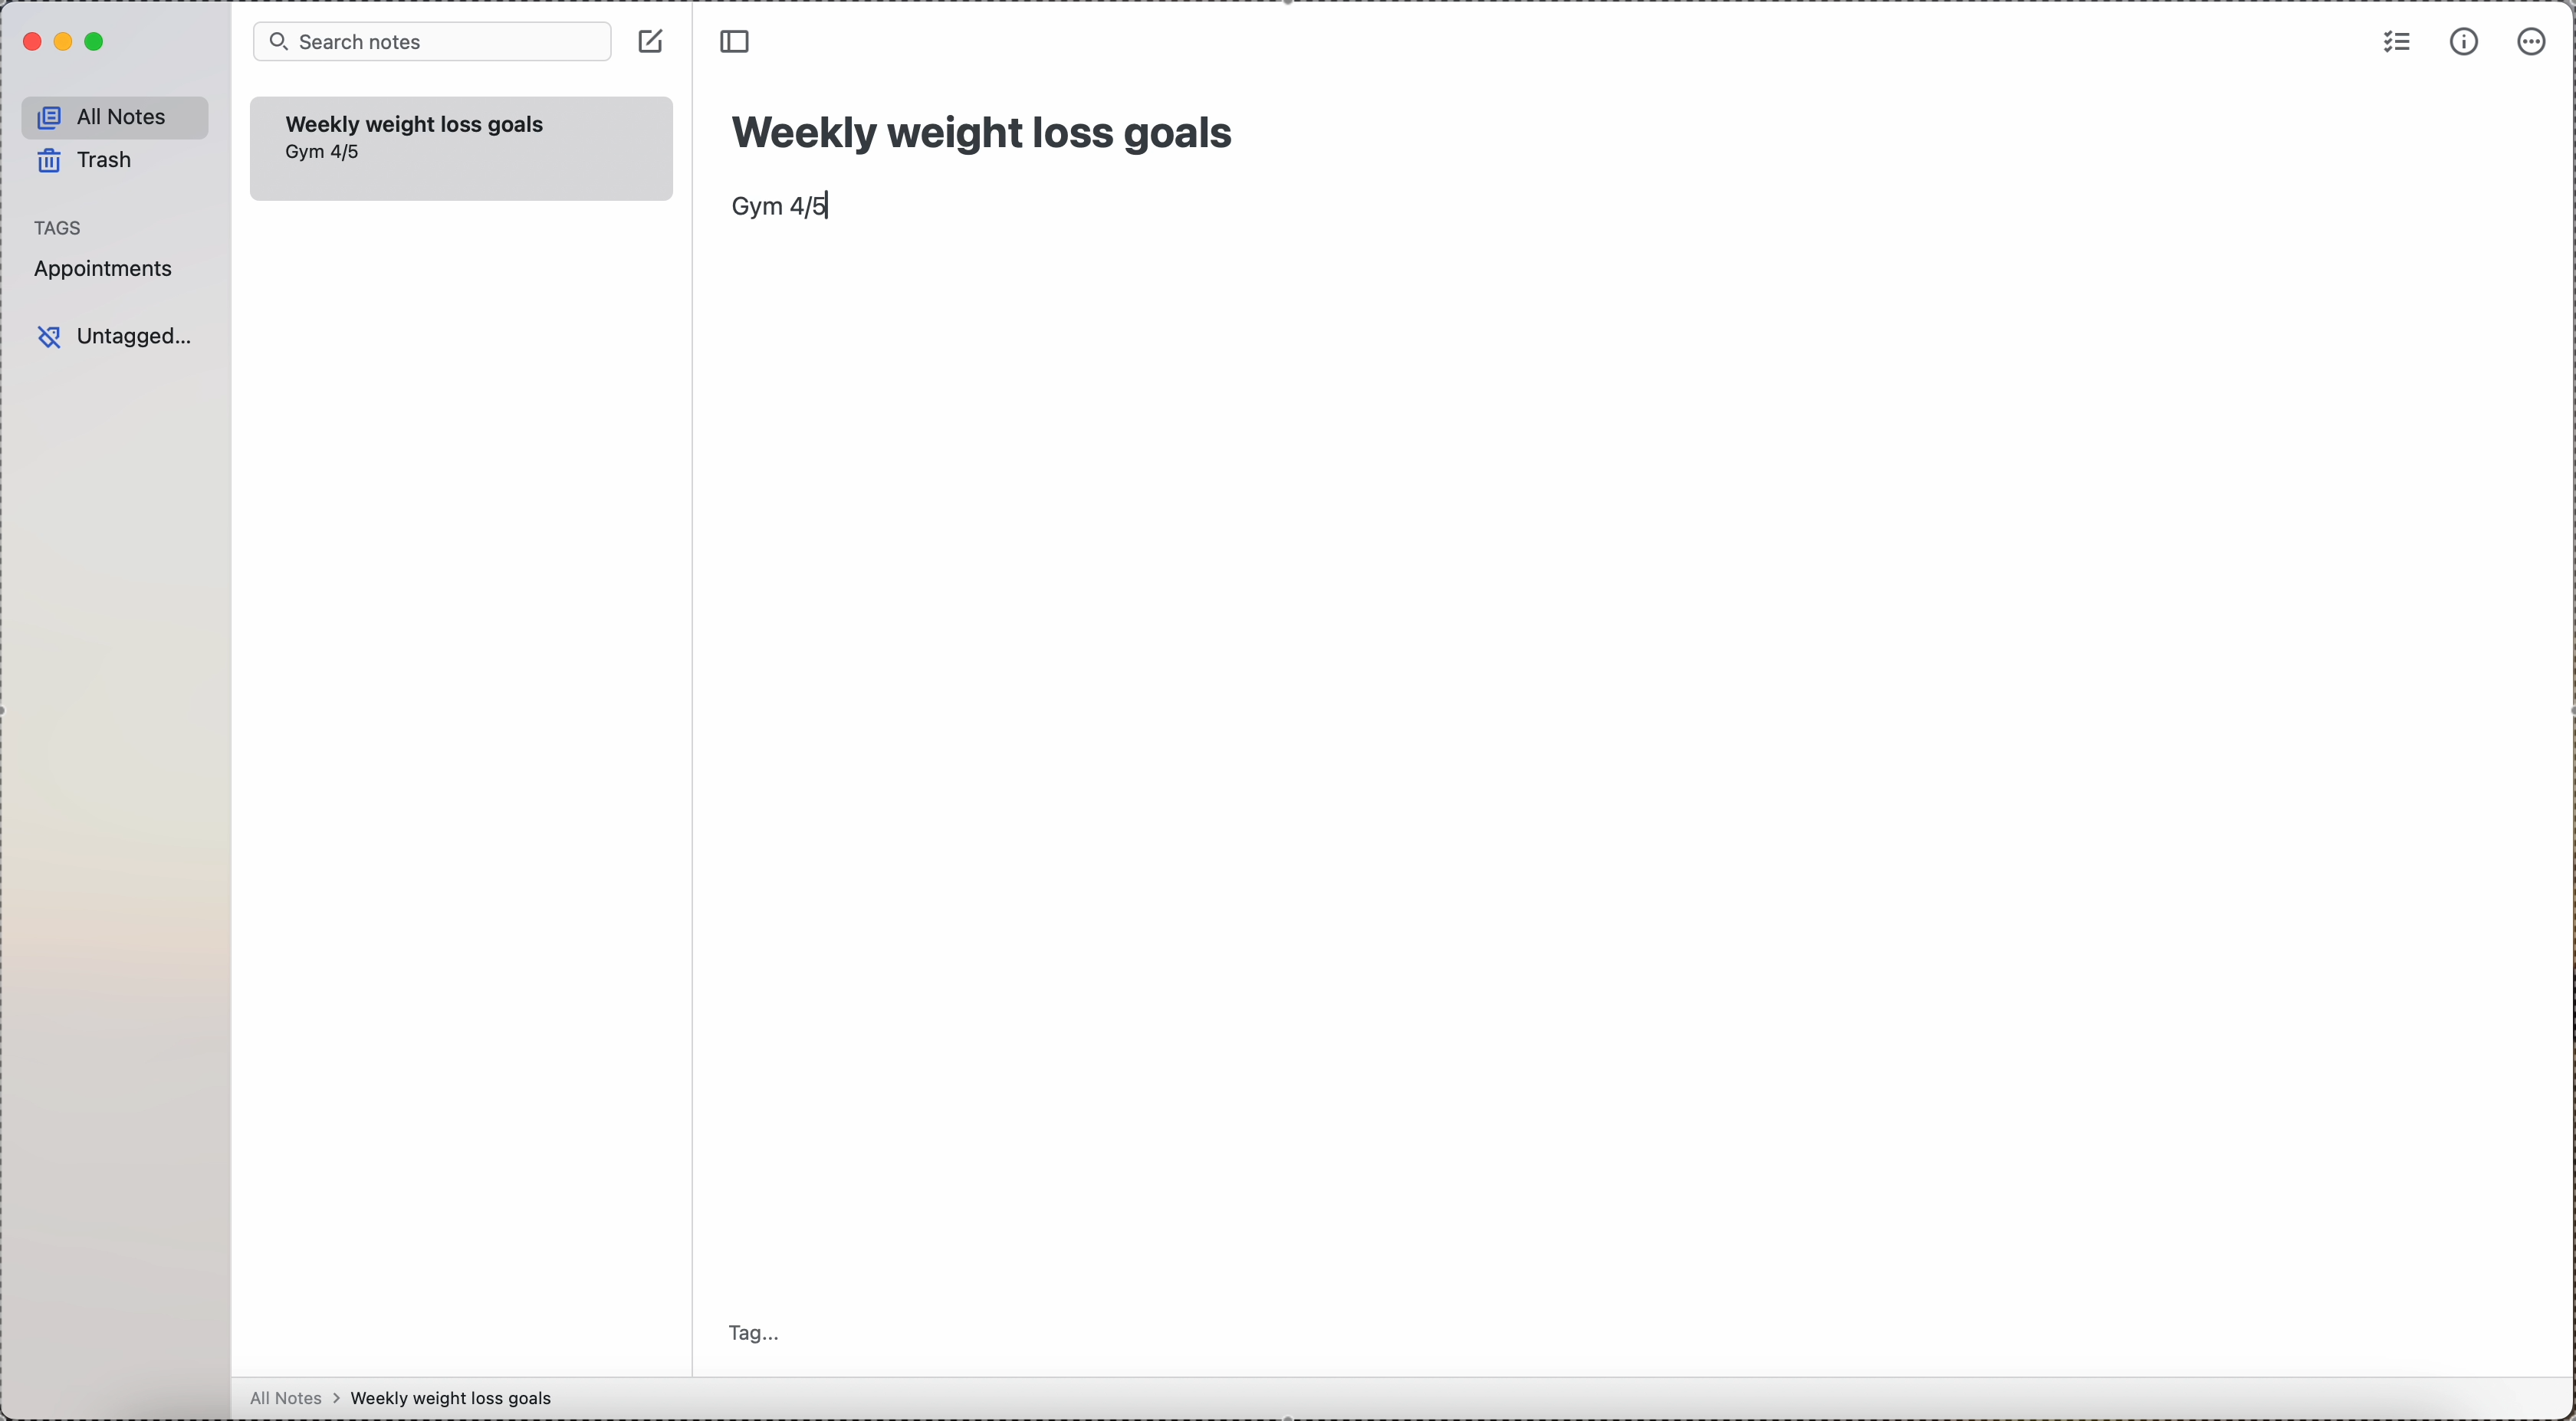 The height and width of the screenshot is (1421, 2576). What do you see at coordinates (417, 121) in the screenshot?
I see `weekly weigth loss goals note` at bounding box center [417, 121].